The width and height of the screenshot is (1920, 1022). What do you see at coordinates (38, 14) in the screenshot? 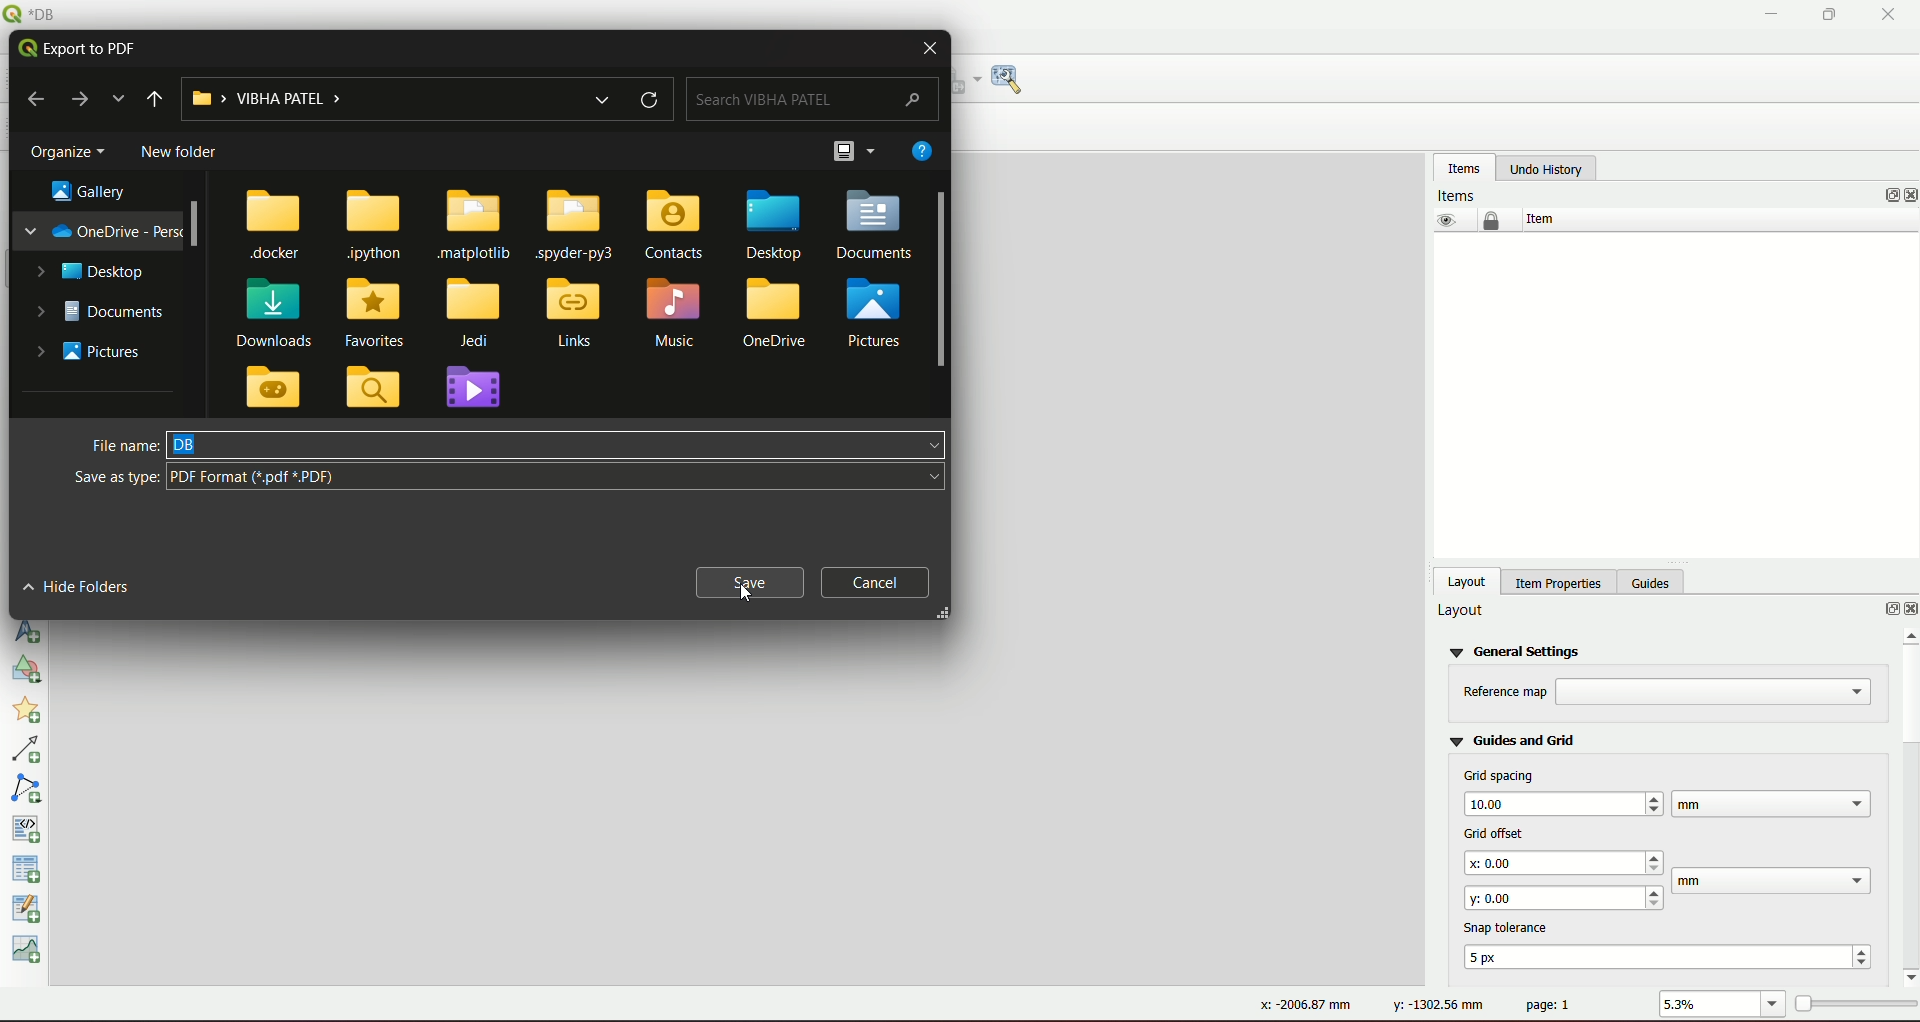
I see `Name and logo` at bounding box center [38, 14].